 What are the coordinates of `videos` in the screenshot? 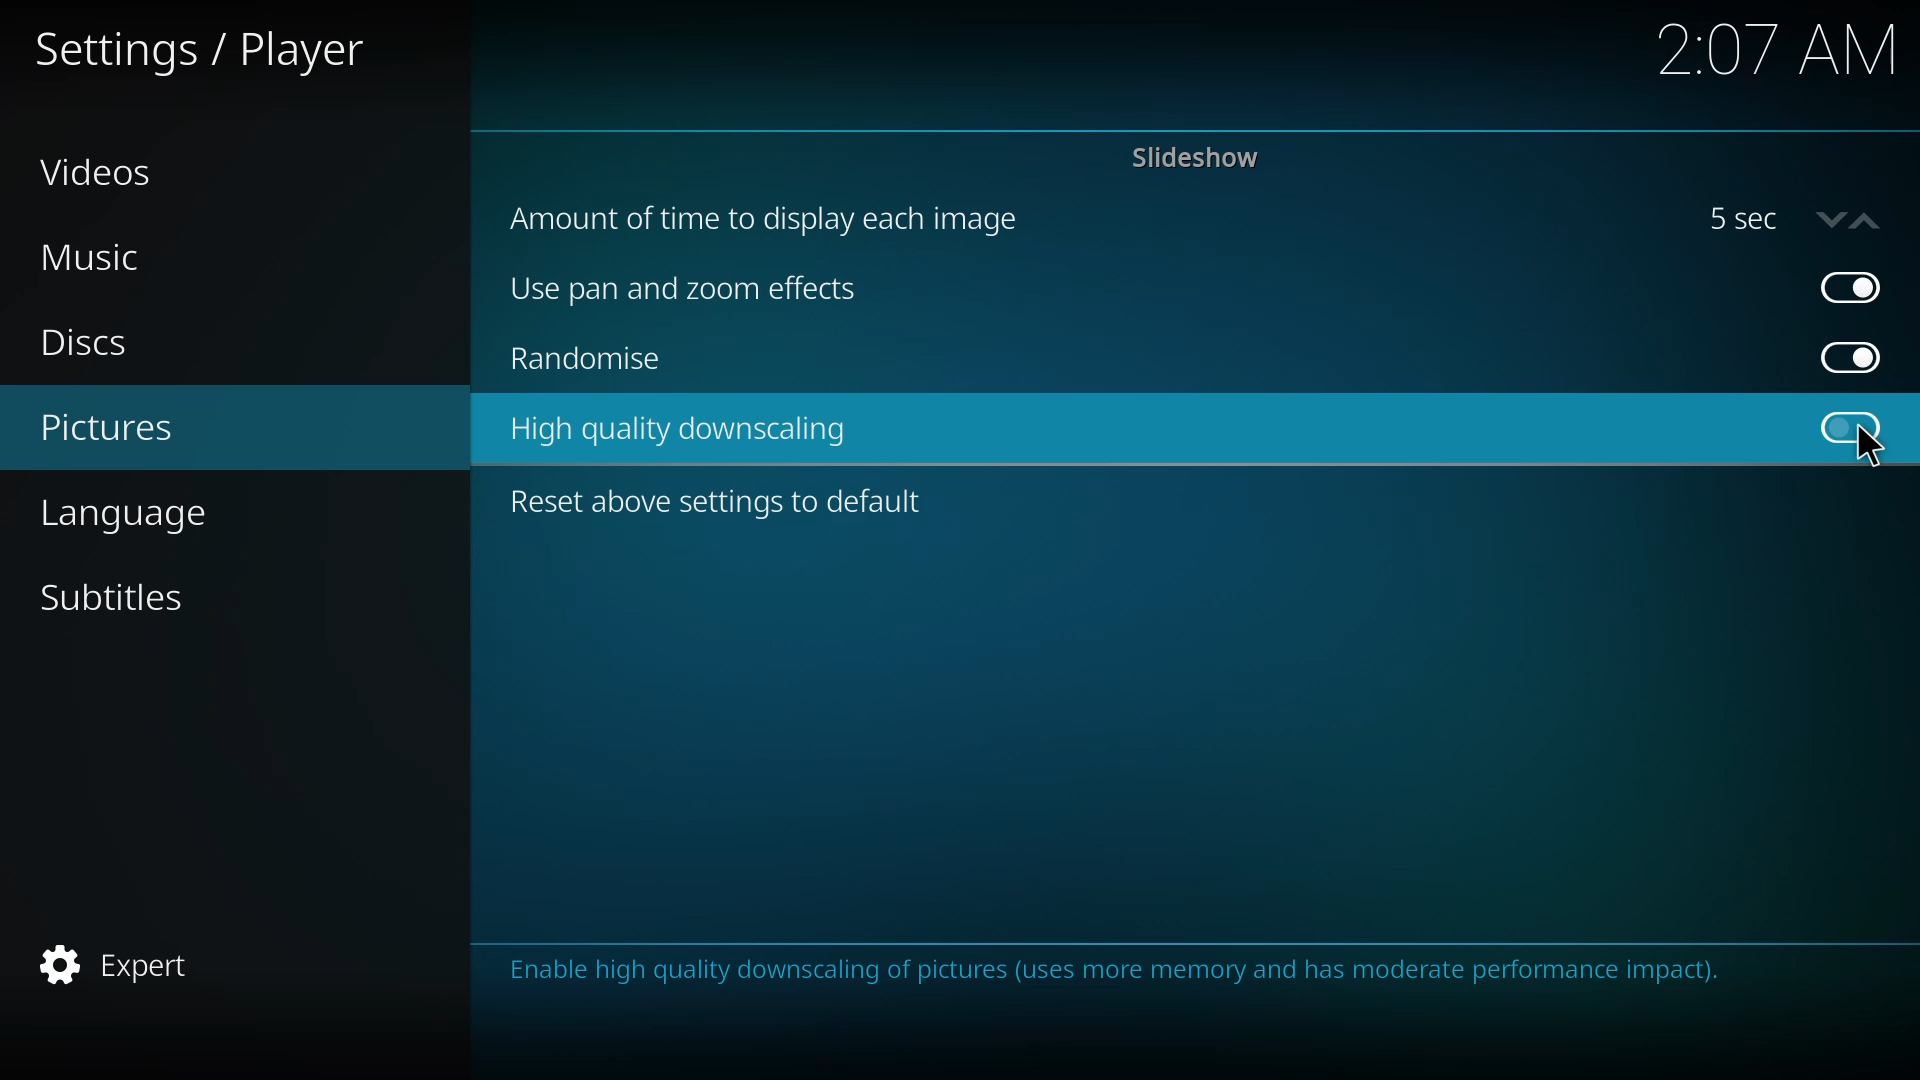 It's located at (100, 172).